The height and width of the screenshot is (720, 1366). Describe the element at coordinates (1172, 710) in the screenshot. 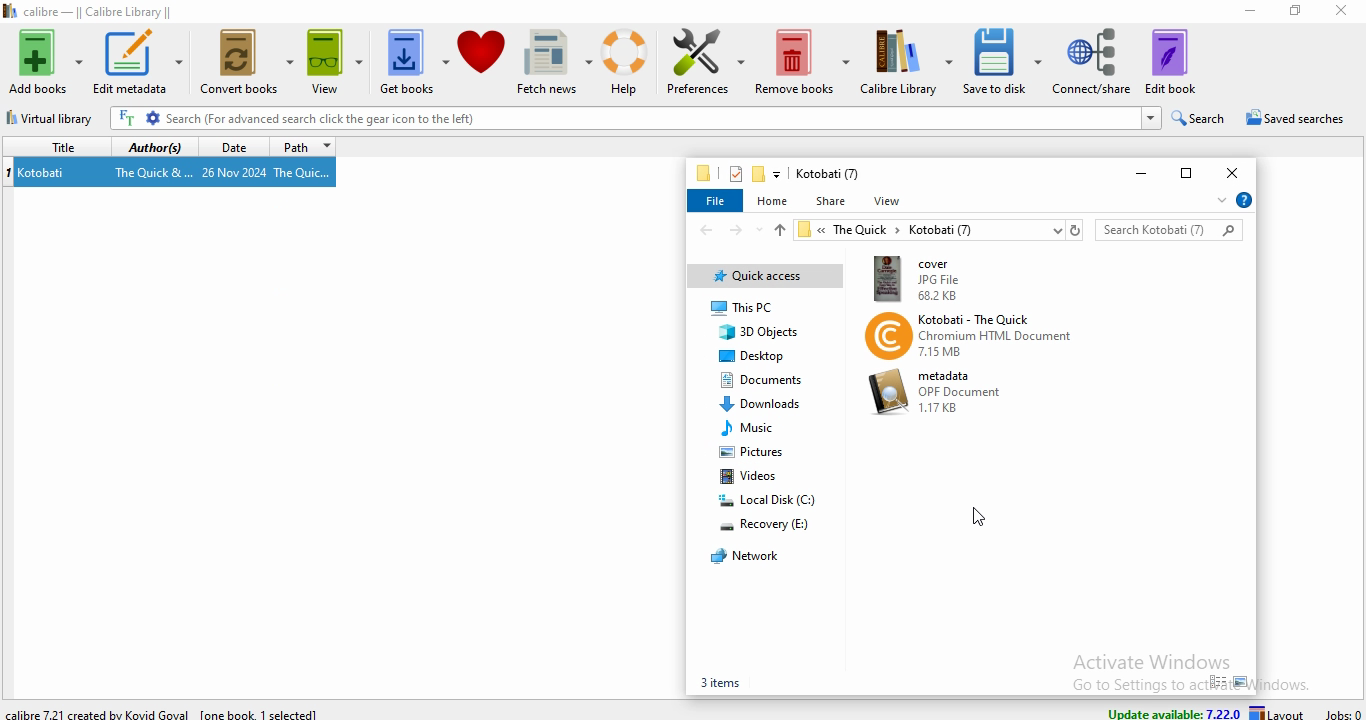

I see `update available: 7.22.0` at that location.